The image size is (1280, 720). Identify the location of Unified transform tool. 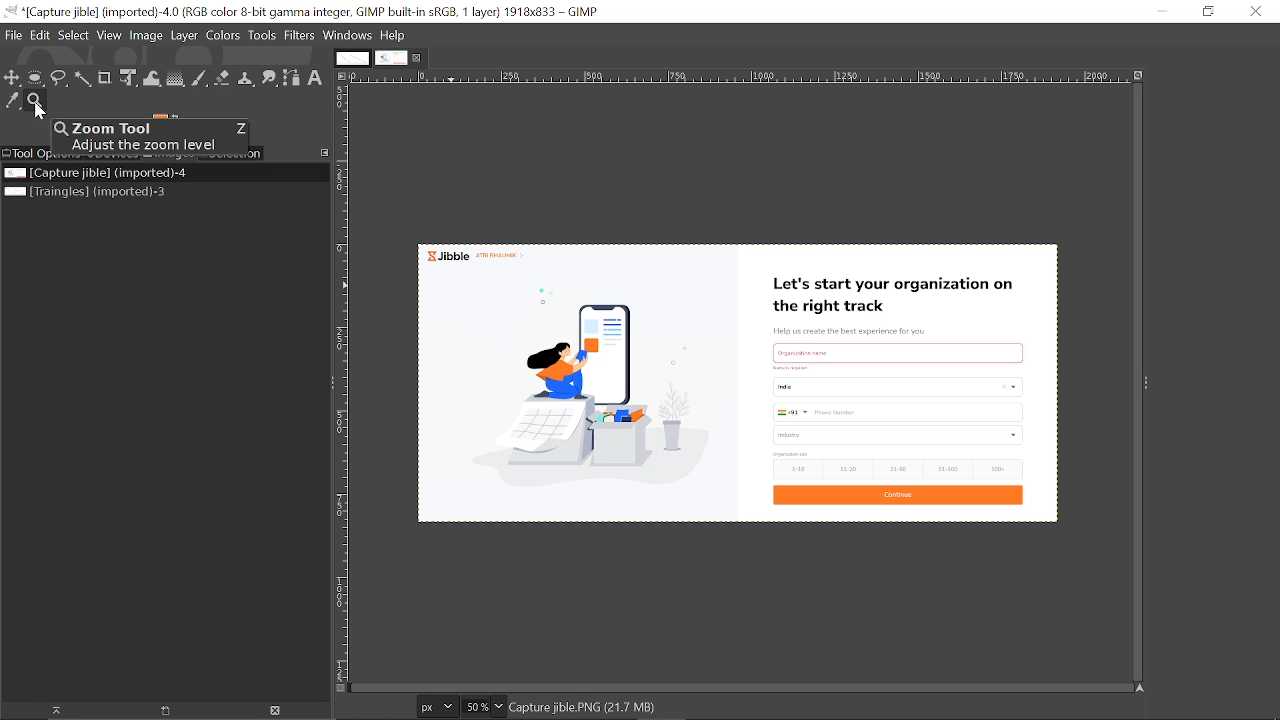
(129, 79).